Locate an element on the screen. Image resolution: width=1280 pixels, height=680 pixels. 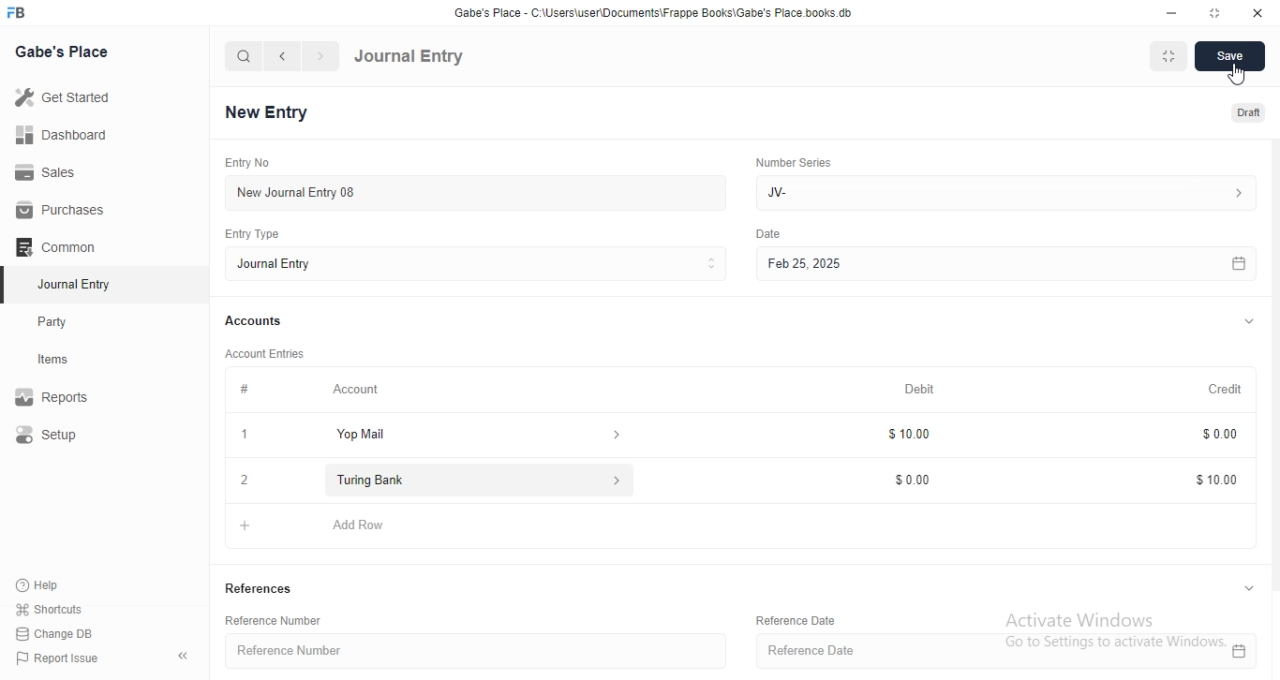
Yop Mail is located at coordinates (473, 435).